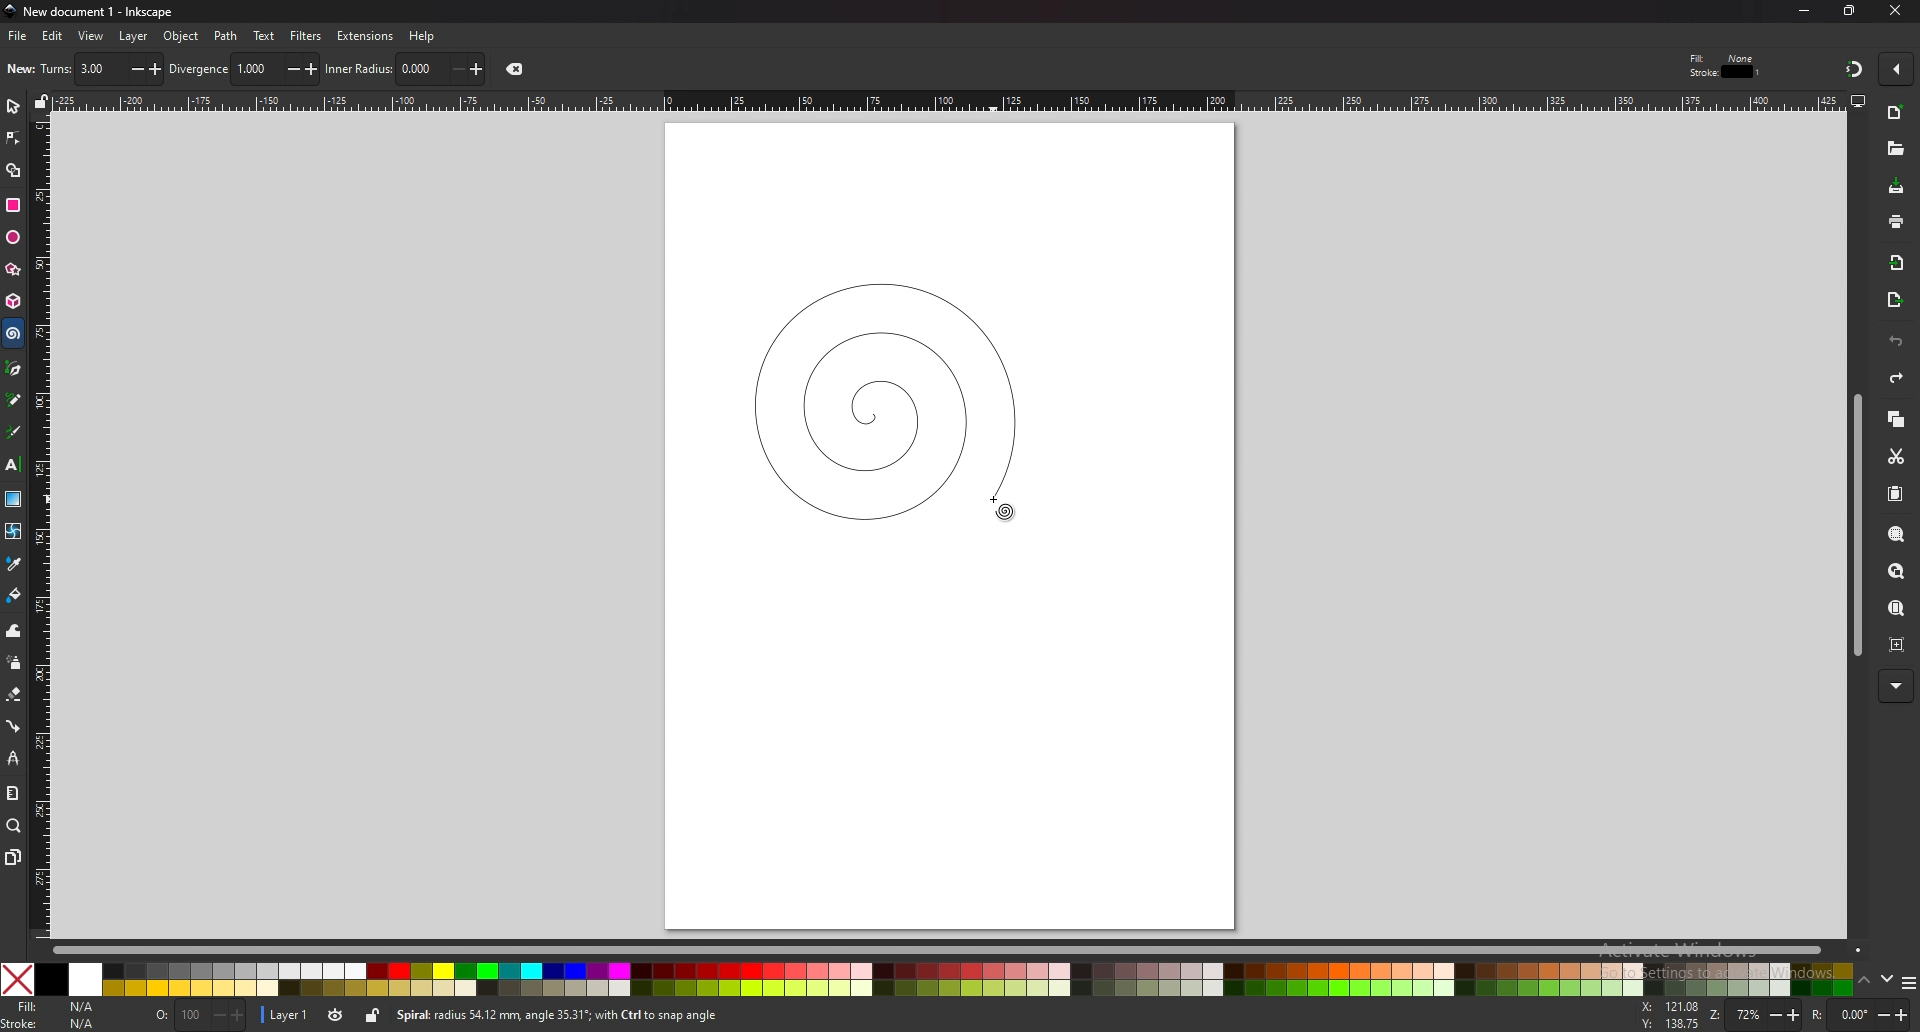 Image resolution: width=1920 pixels, height=1032 pixels. Describe the element at coordinates (956, 950) in the screenshot. I see `scroll bar` at that location.